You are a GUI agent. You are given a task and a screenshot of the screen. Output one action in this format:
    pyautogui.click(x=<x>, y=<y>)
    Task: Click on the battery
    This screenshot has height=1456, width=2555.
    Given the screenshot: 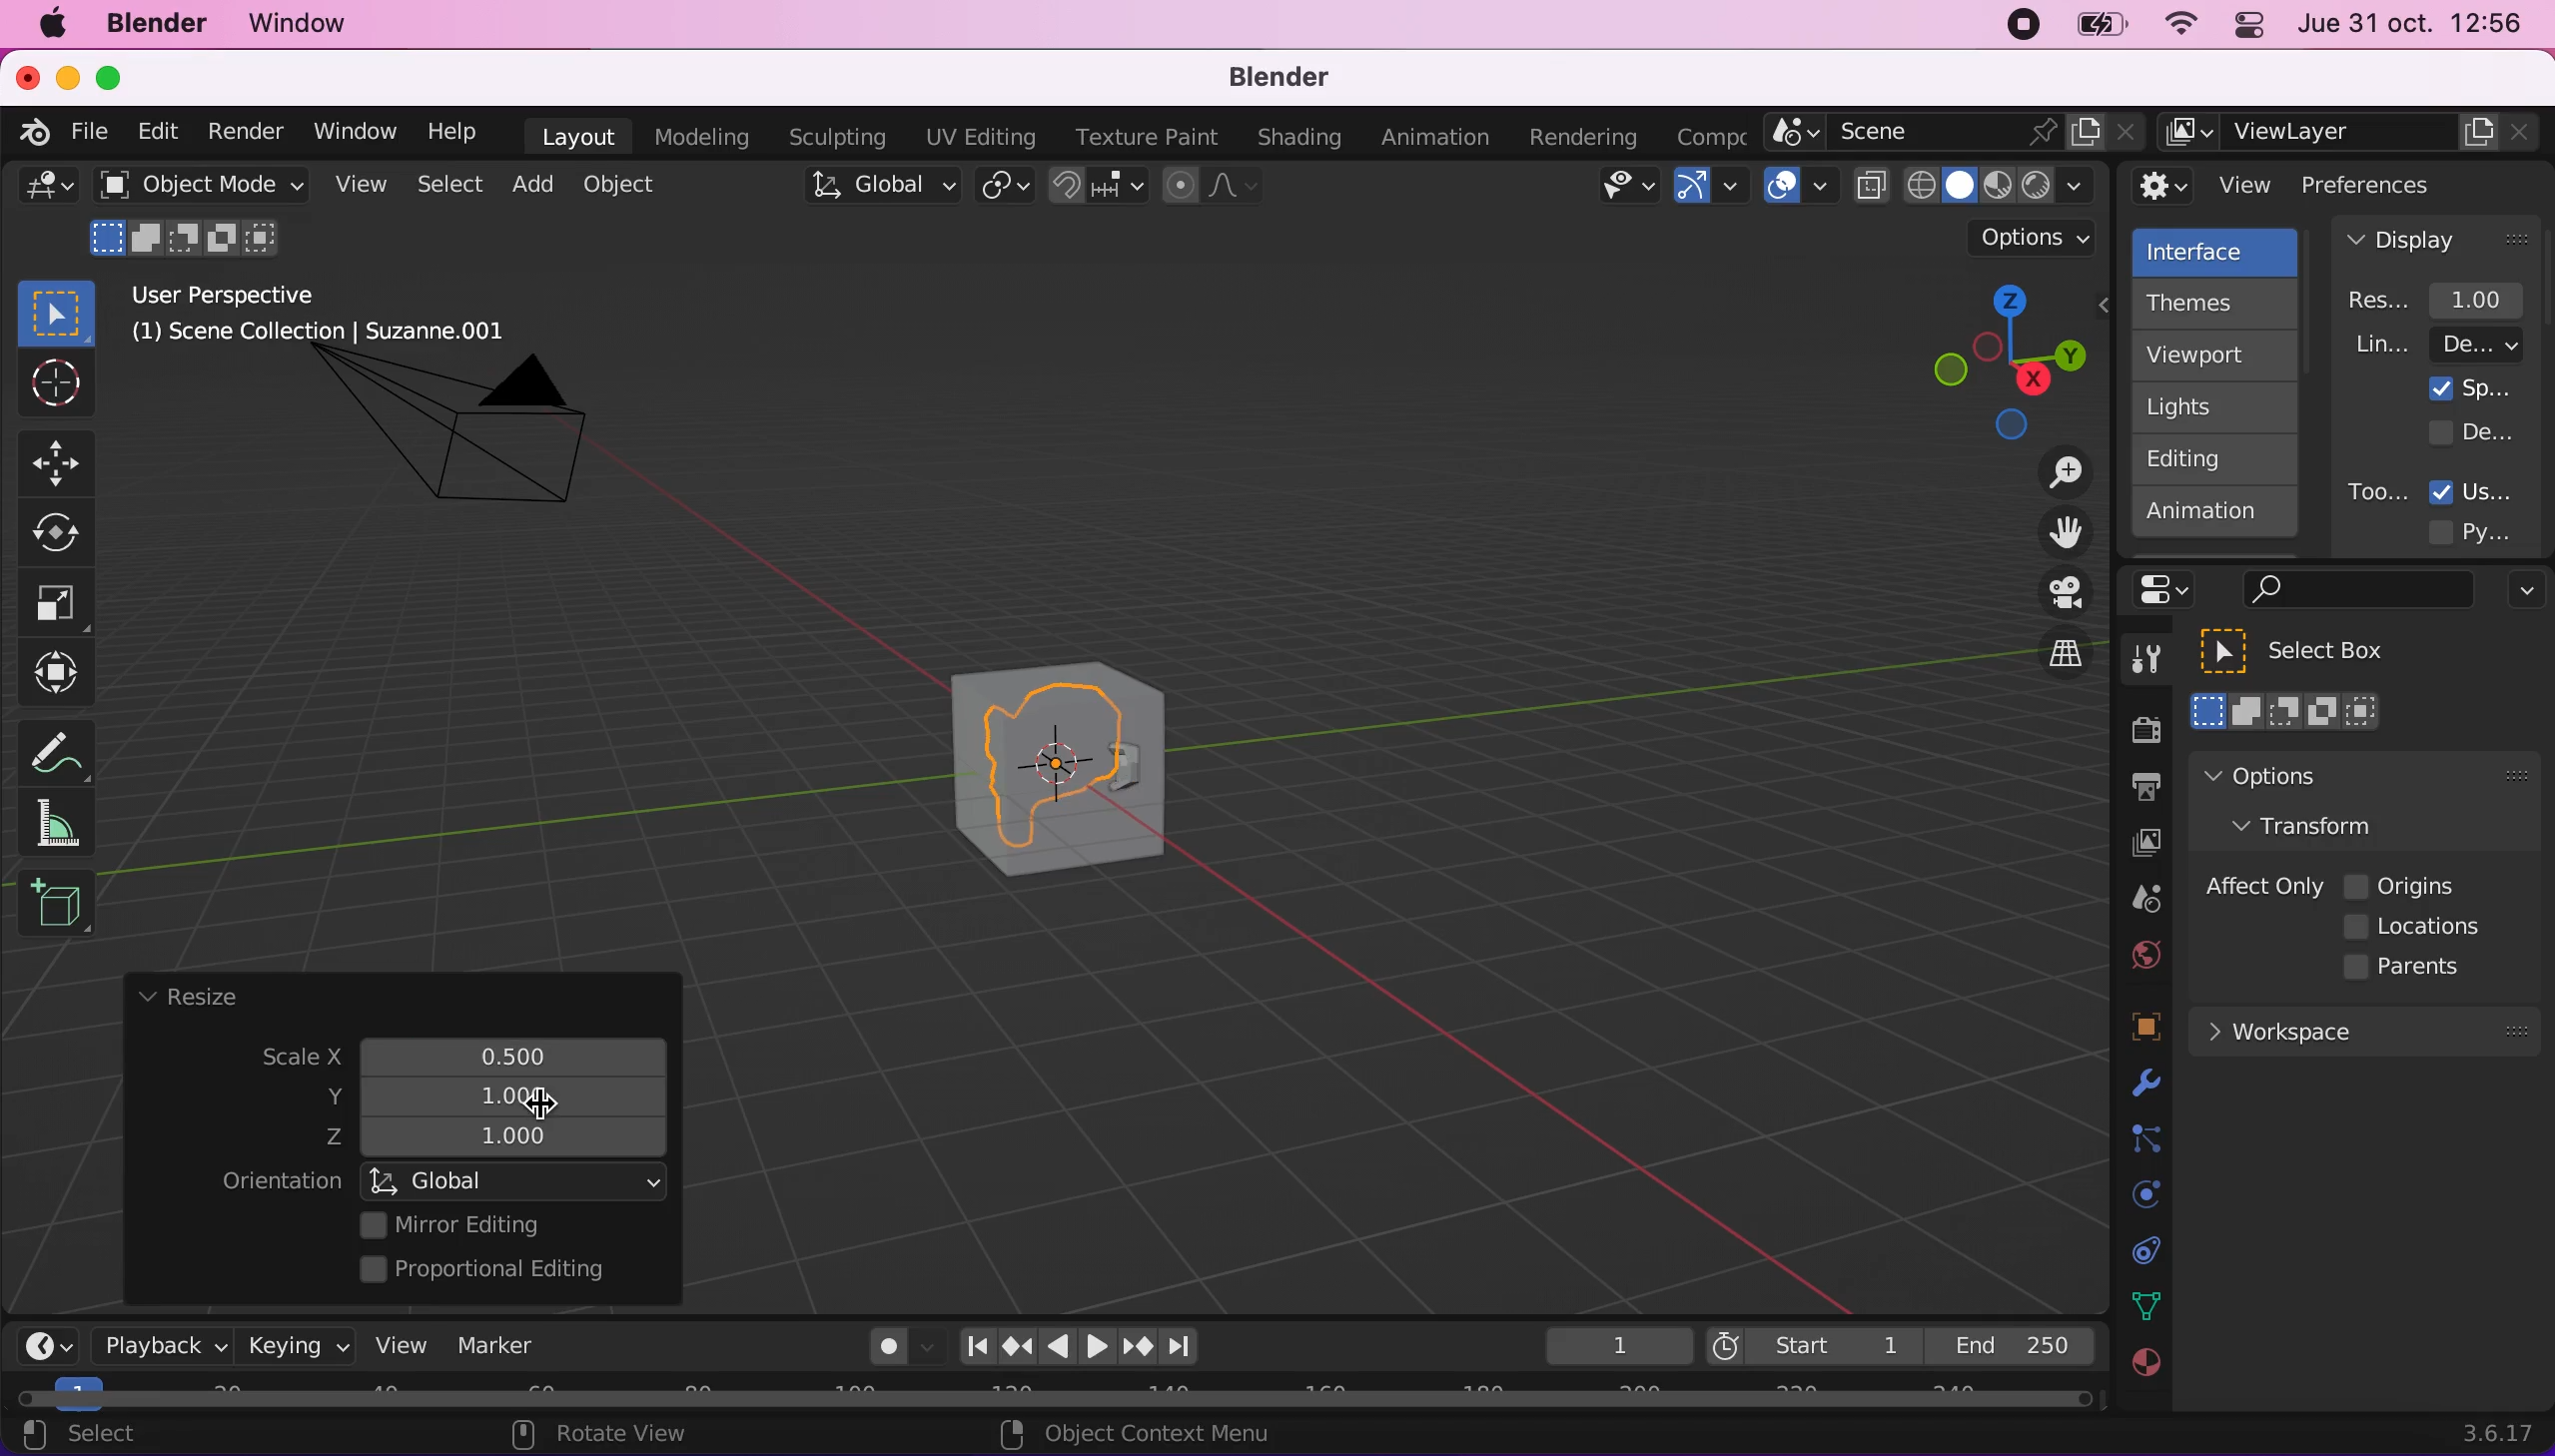 What is the action you would take?
    pyautogui.click(x=2094, y=30)
    